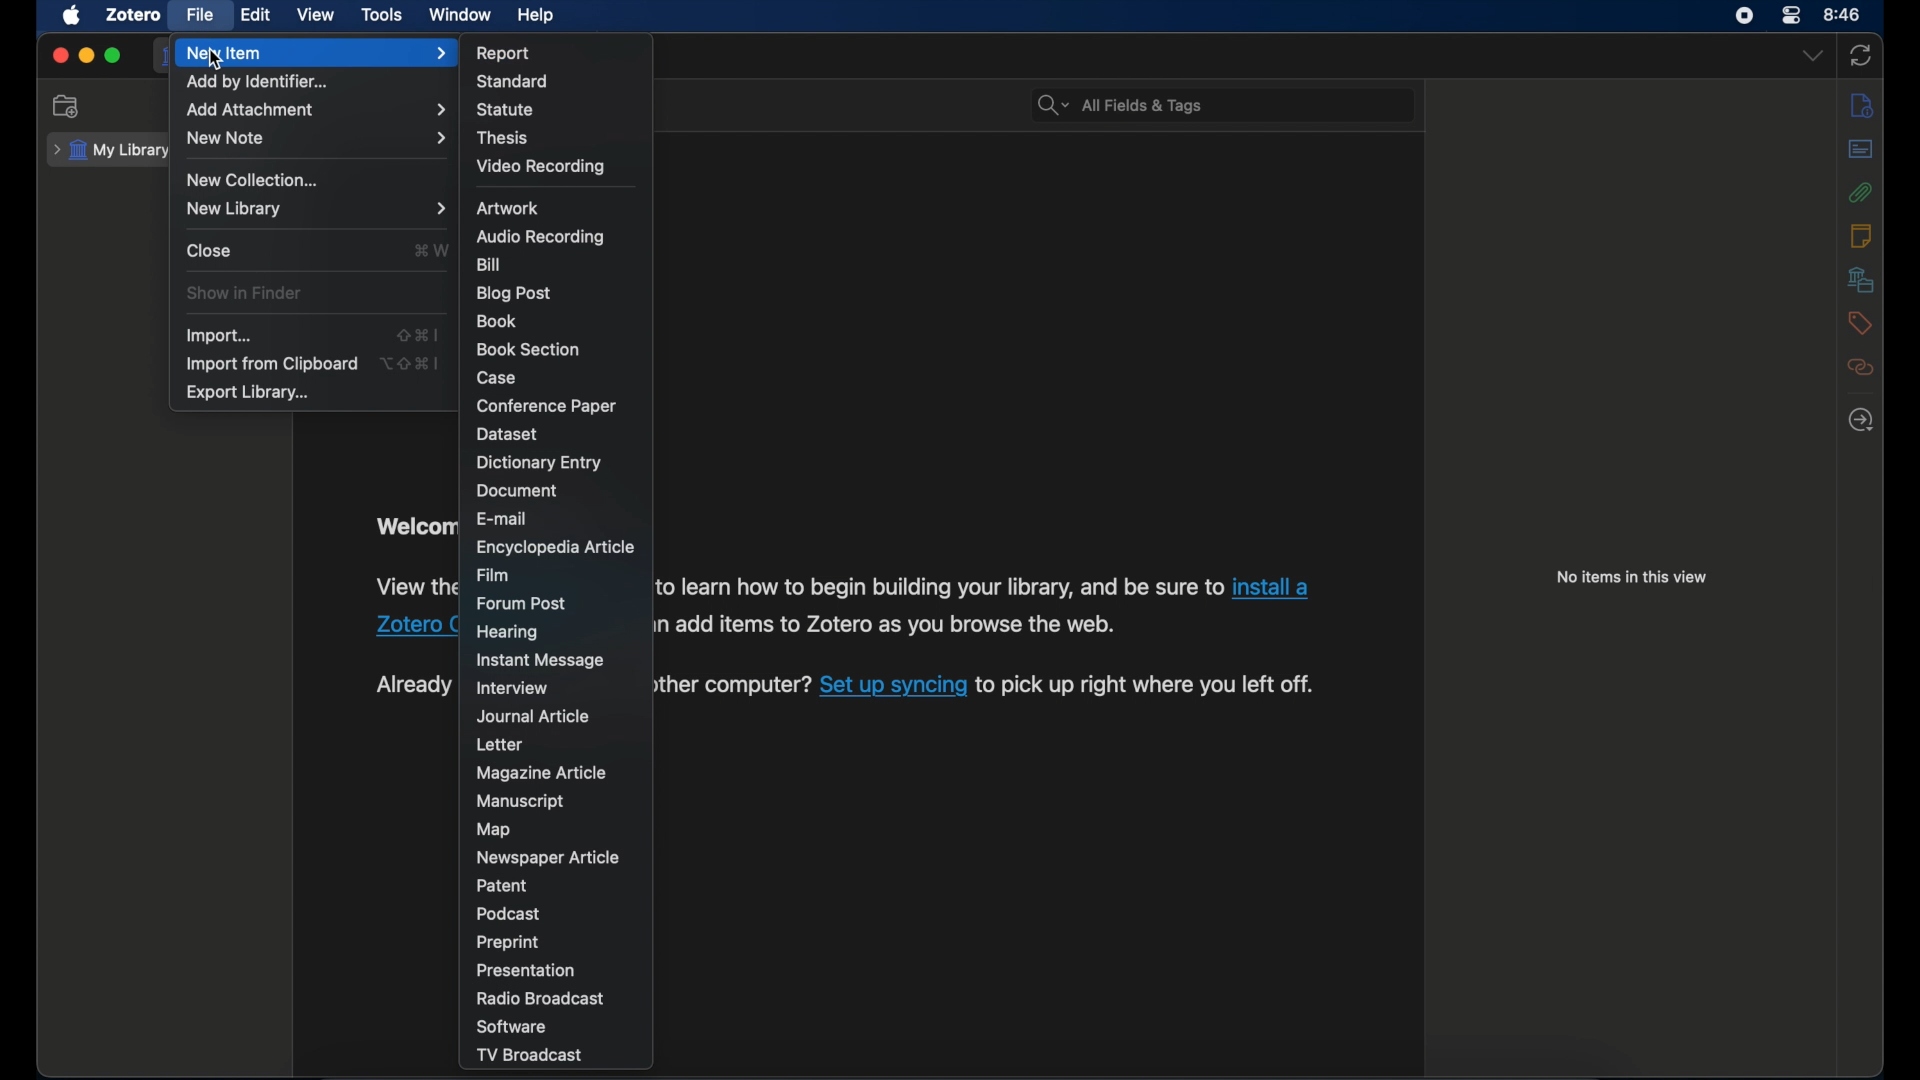 The image size is (1920, 1080). What do you see at coordinates (539, 661) in the screenshot?
I see `instant message` at bounding box center [539, 661].